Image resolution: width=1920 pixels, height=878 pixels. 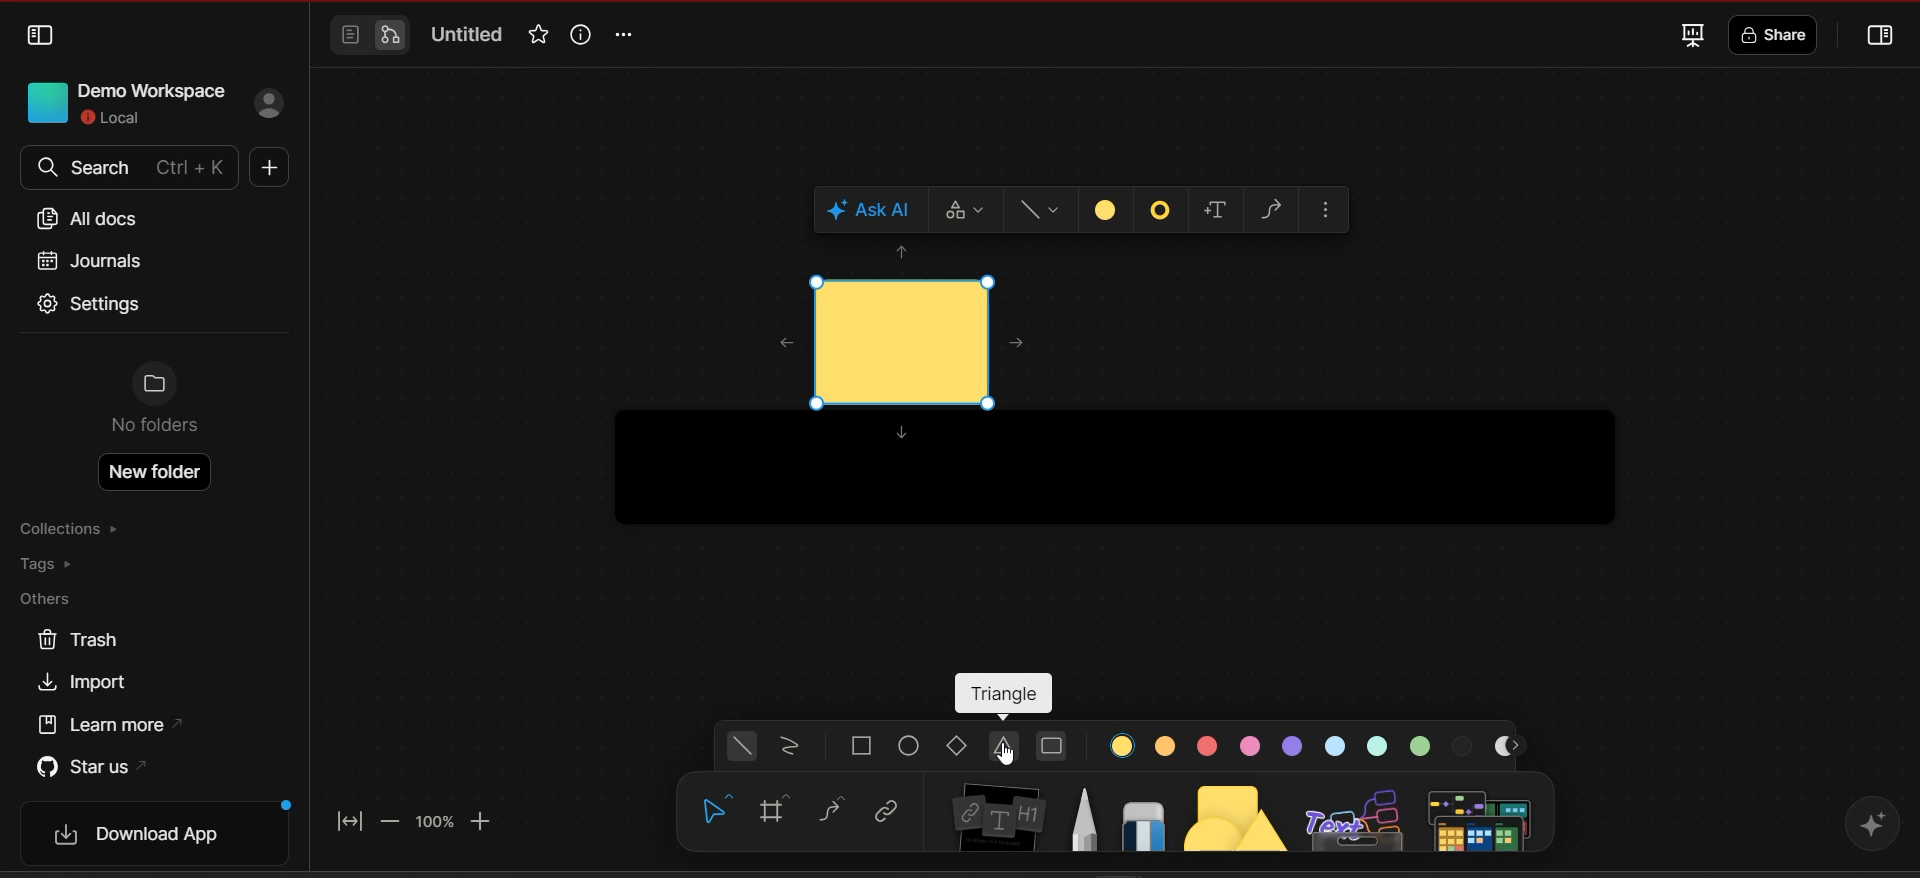 What do you see at coordinates (266, 170) in the screenshot?
I see `new doc` at bounding box center [266, 170].